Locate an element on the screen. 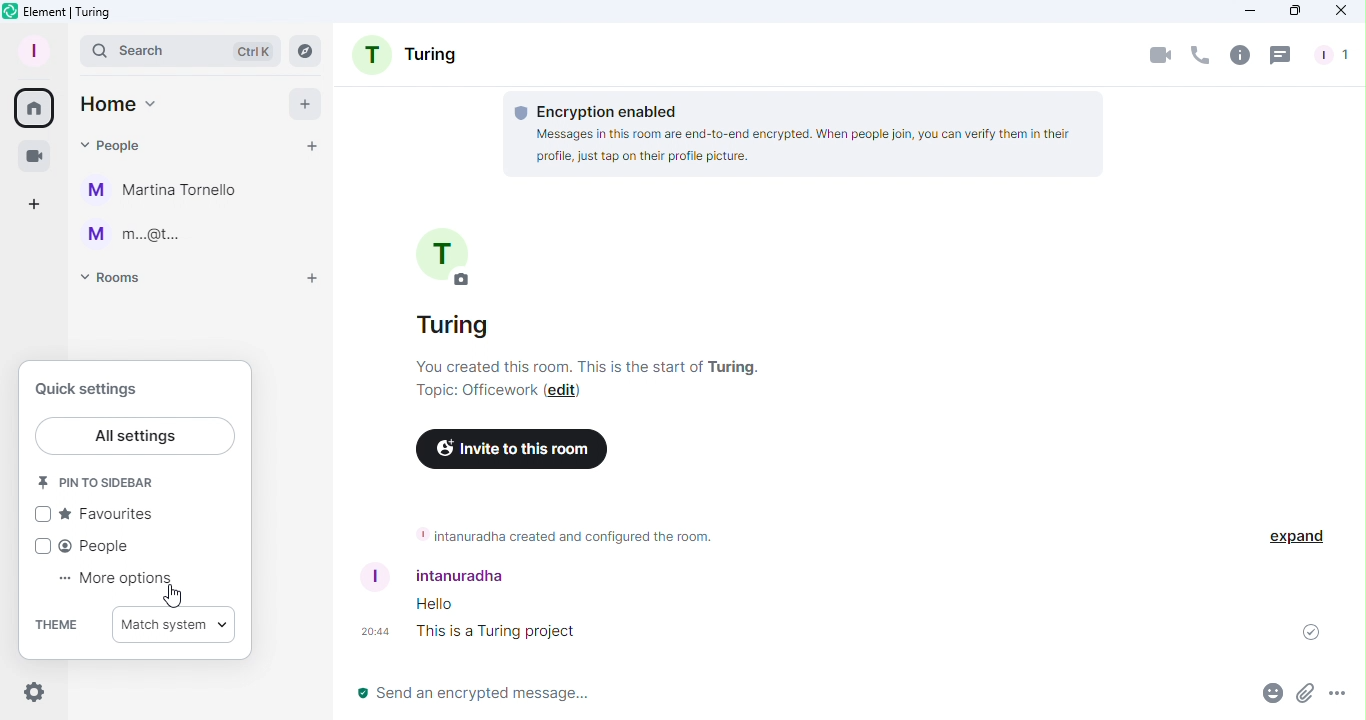 This screenshot has height=720, width=1366. Attachment is located at coordinates (1306, 697).